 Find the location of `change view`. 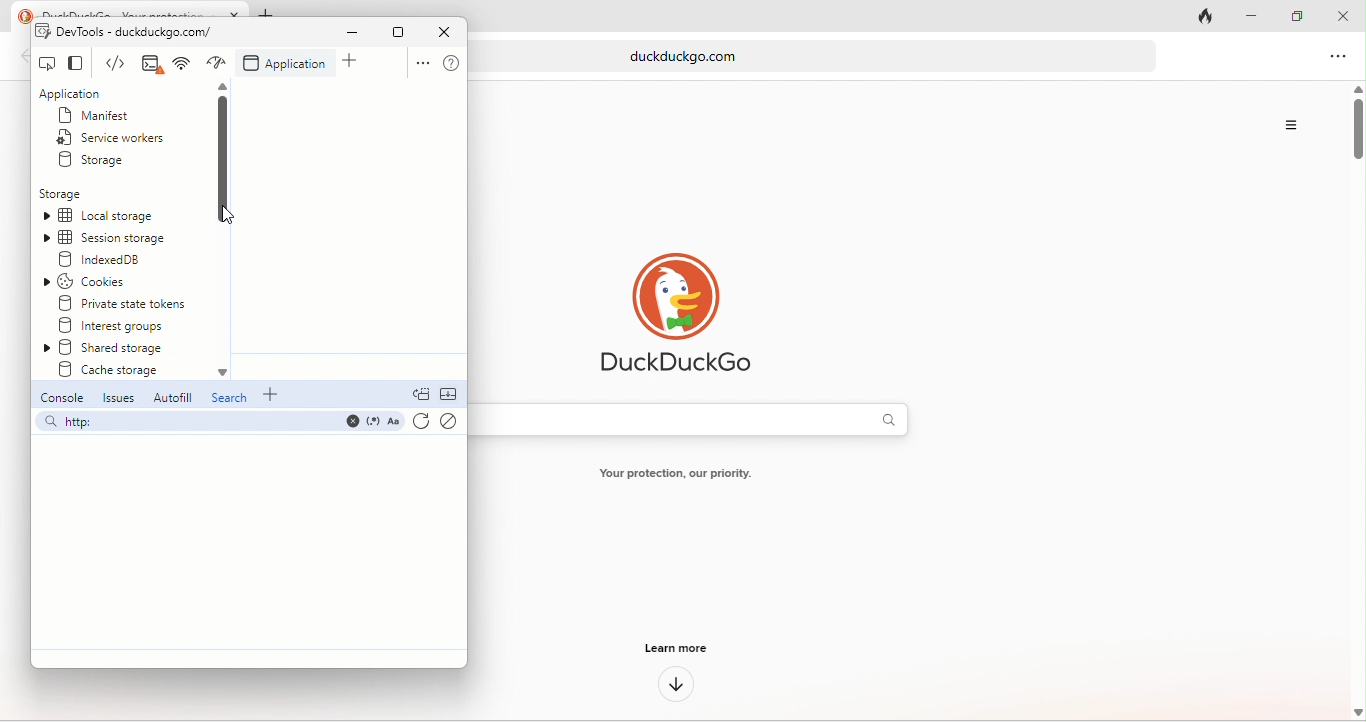

change view is located at coordinates (84, 65).